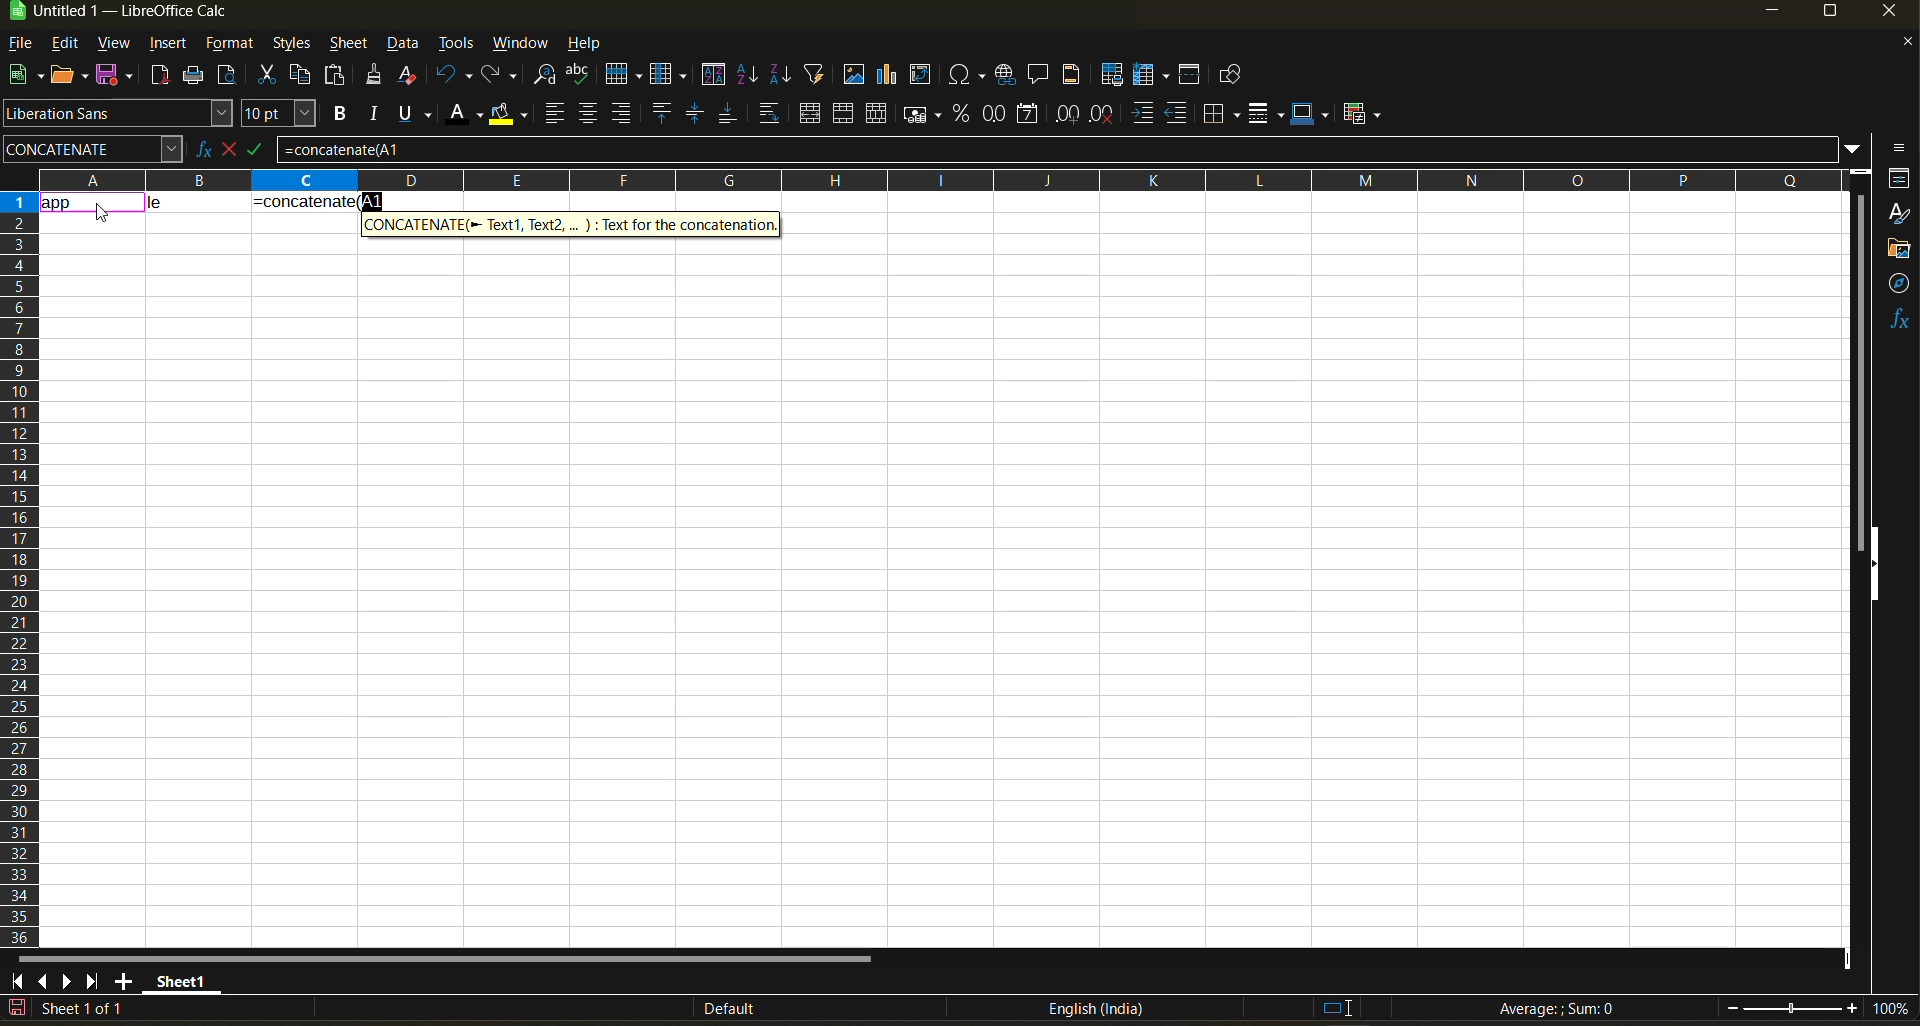 This screenshot has width=1920, height=1026. Describe the element at coordinates (749, 76) in the screenshot. I see `sort ascending` at that location.